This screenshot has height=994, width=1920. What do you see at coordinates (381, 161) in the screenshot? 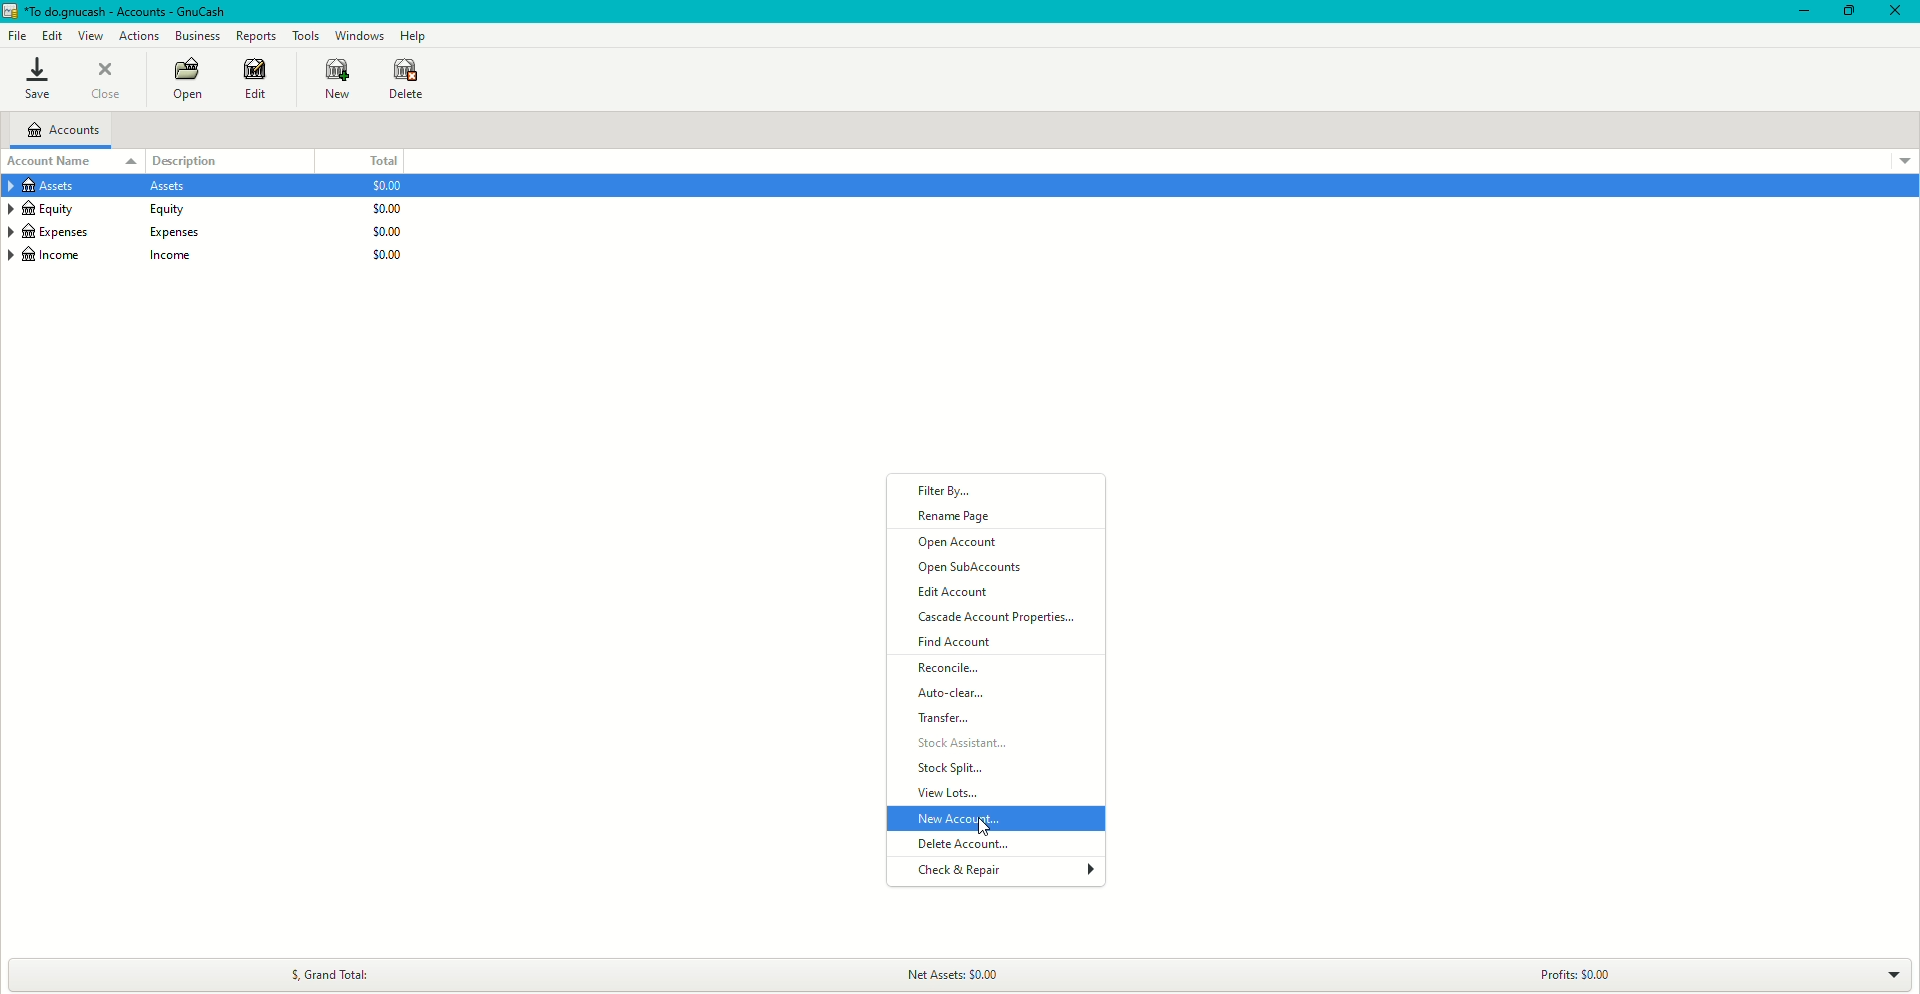
I see `Total` at bounding box center [381, 161].